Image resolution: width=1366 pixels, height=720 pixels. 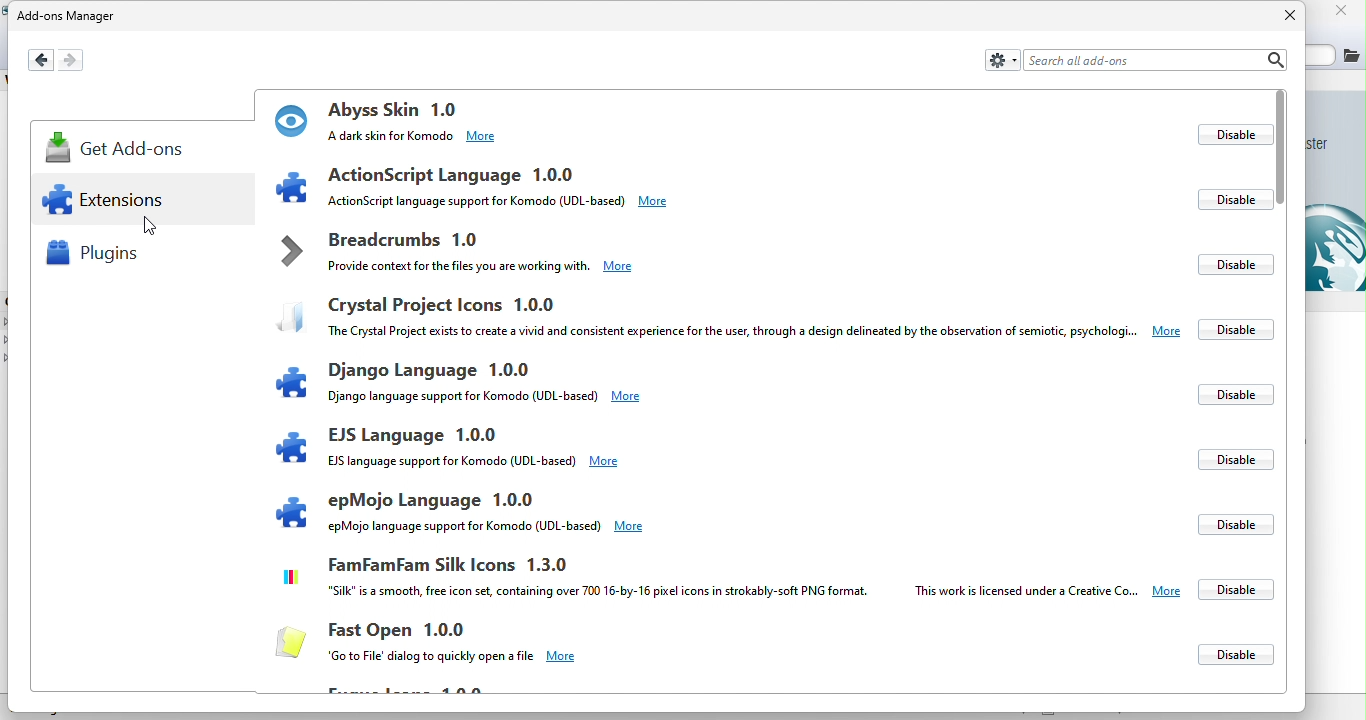 I want to click on fam fam fam silk 1.30, so click(x=726, y=581).